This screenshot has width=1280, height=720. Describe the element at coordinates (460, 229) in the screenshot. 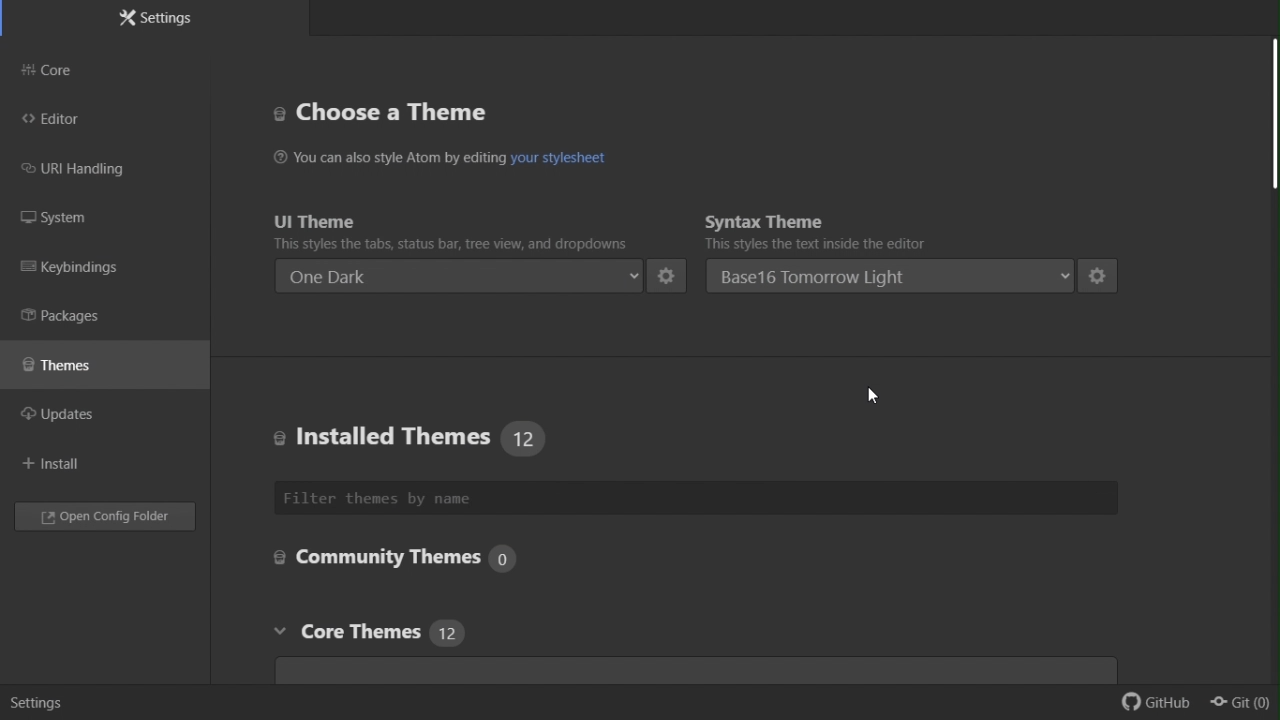

I see `UI theme` at that location.